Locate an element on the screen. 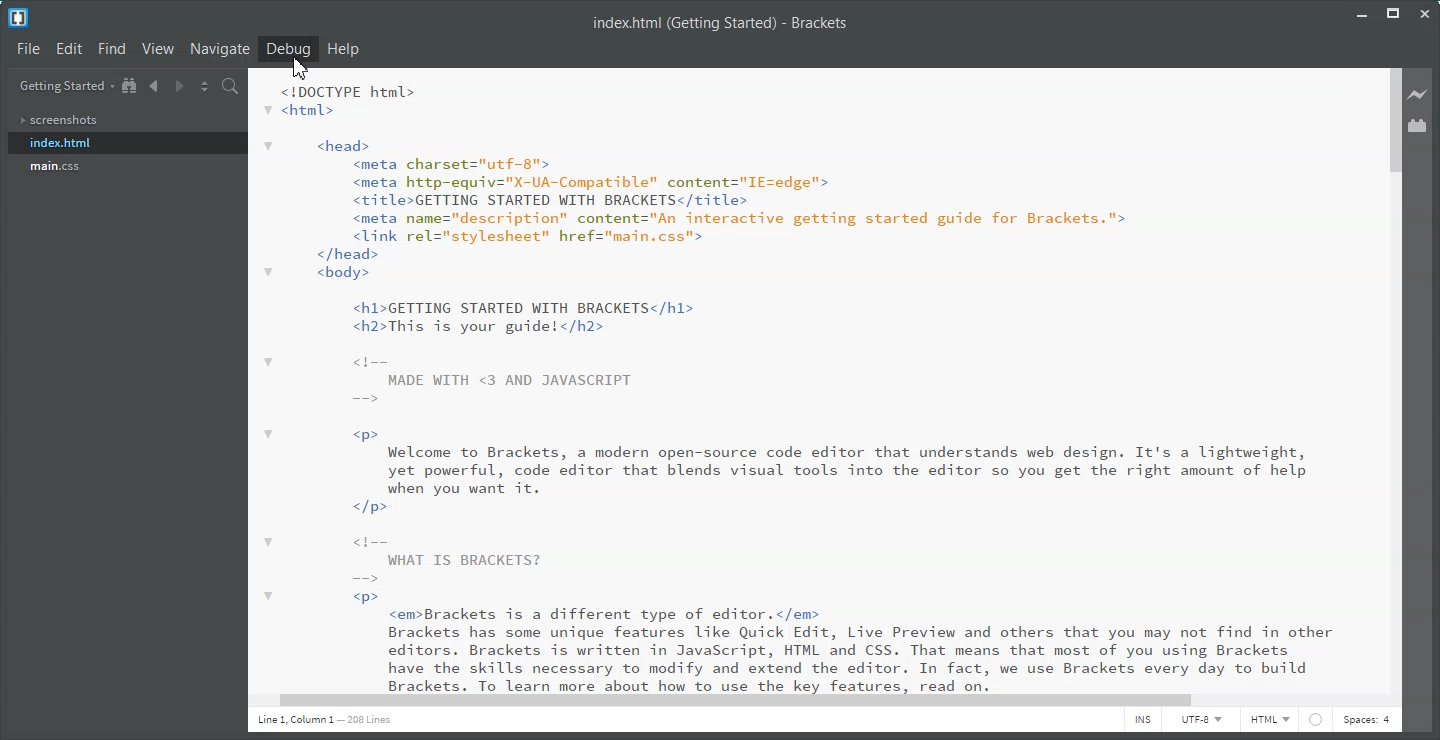 Image resolution: width=1440 pixels, height=740 pixels. circle is located at coordinates (1318, 722).